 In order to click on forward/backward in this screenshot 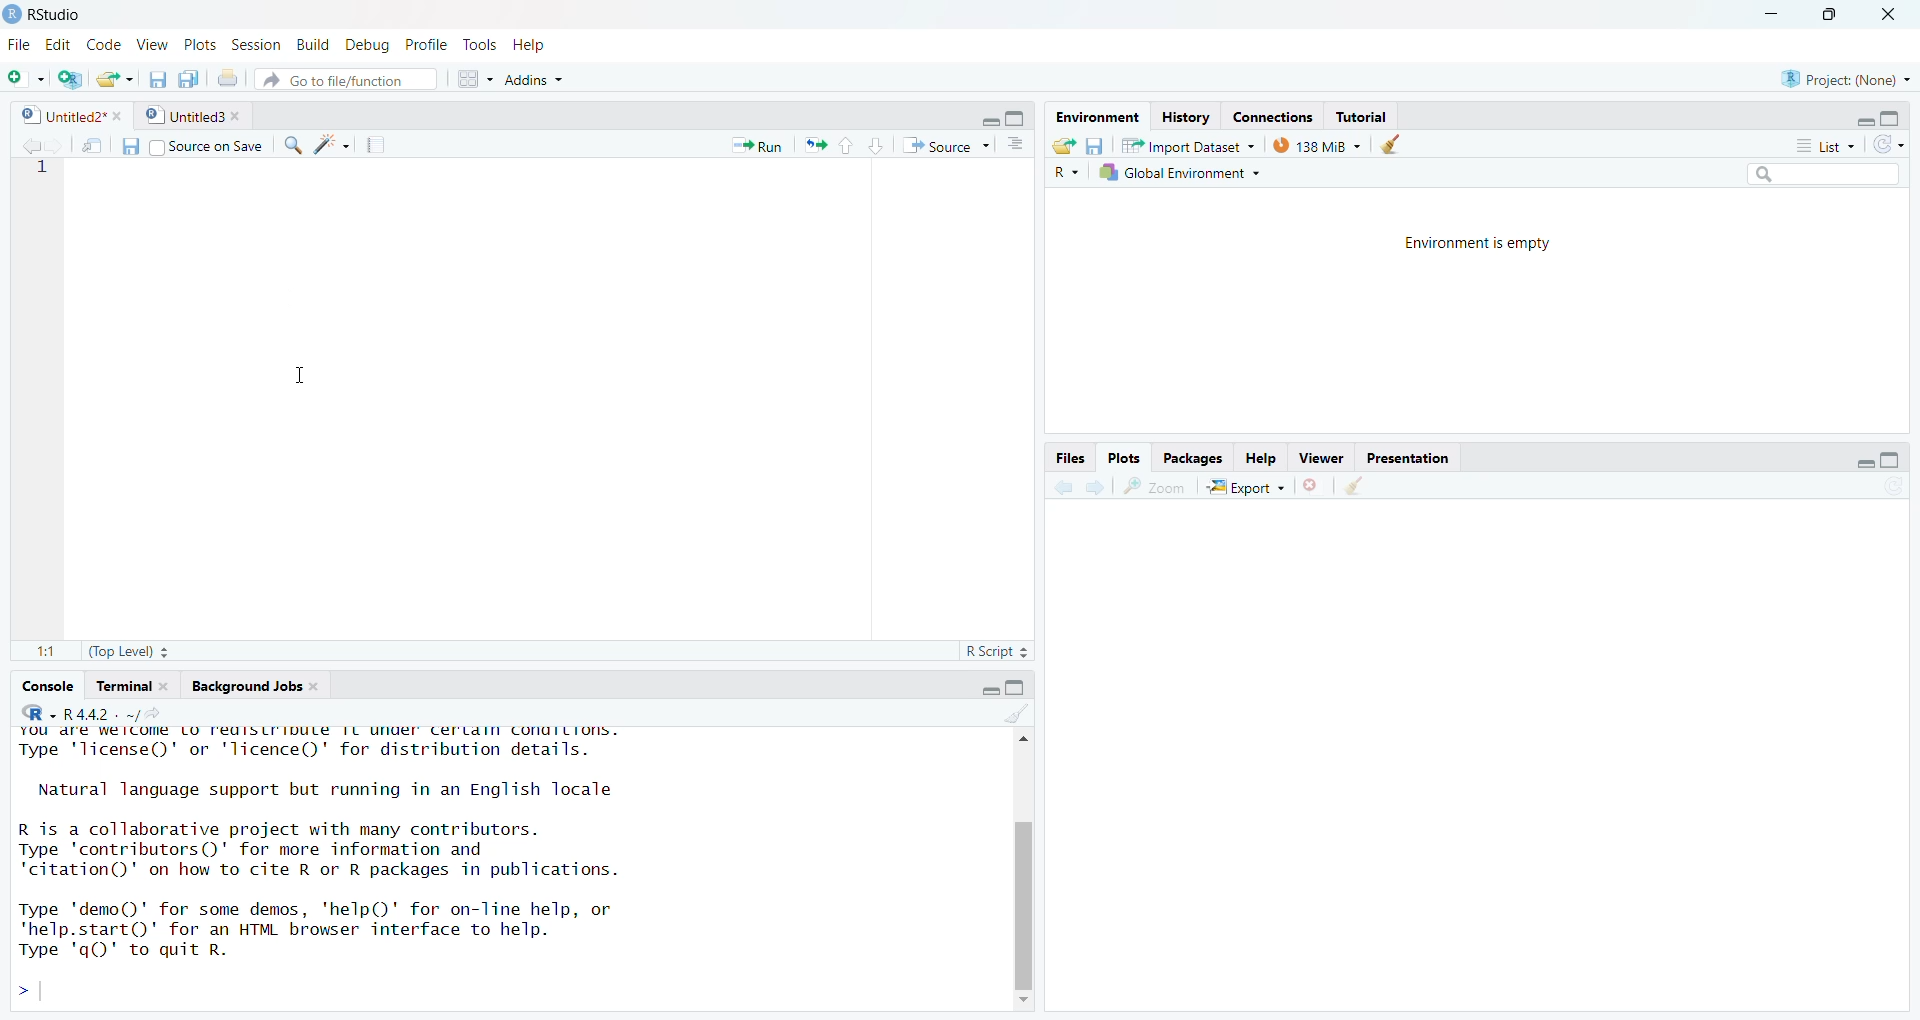, I will do `click(36, 147)`.